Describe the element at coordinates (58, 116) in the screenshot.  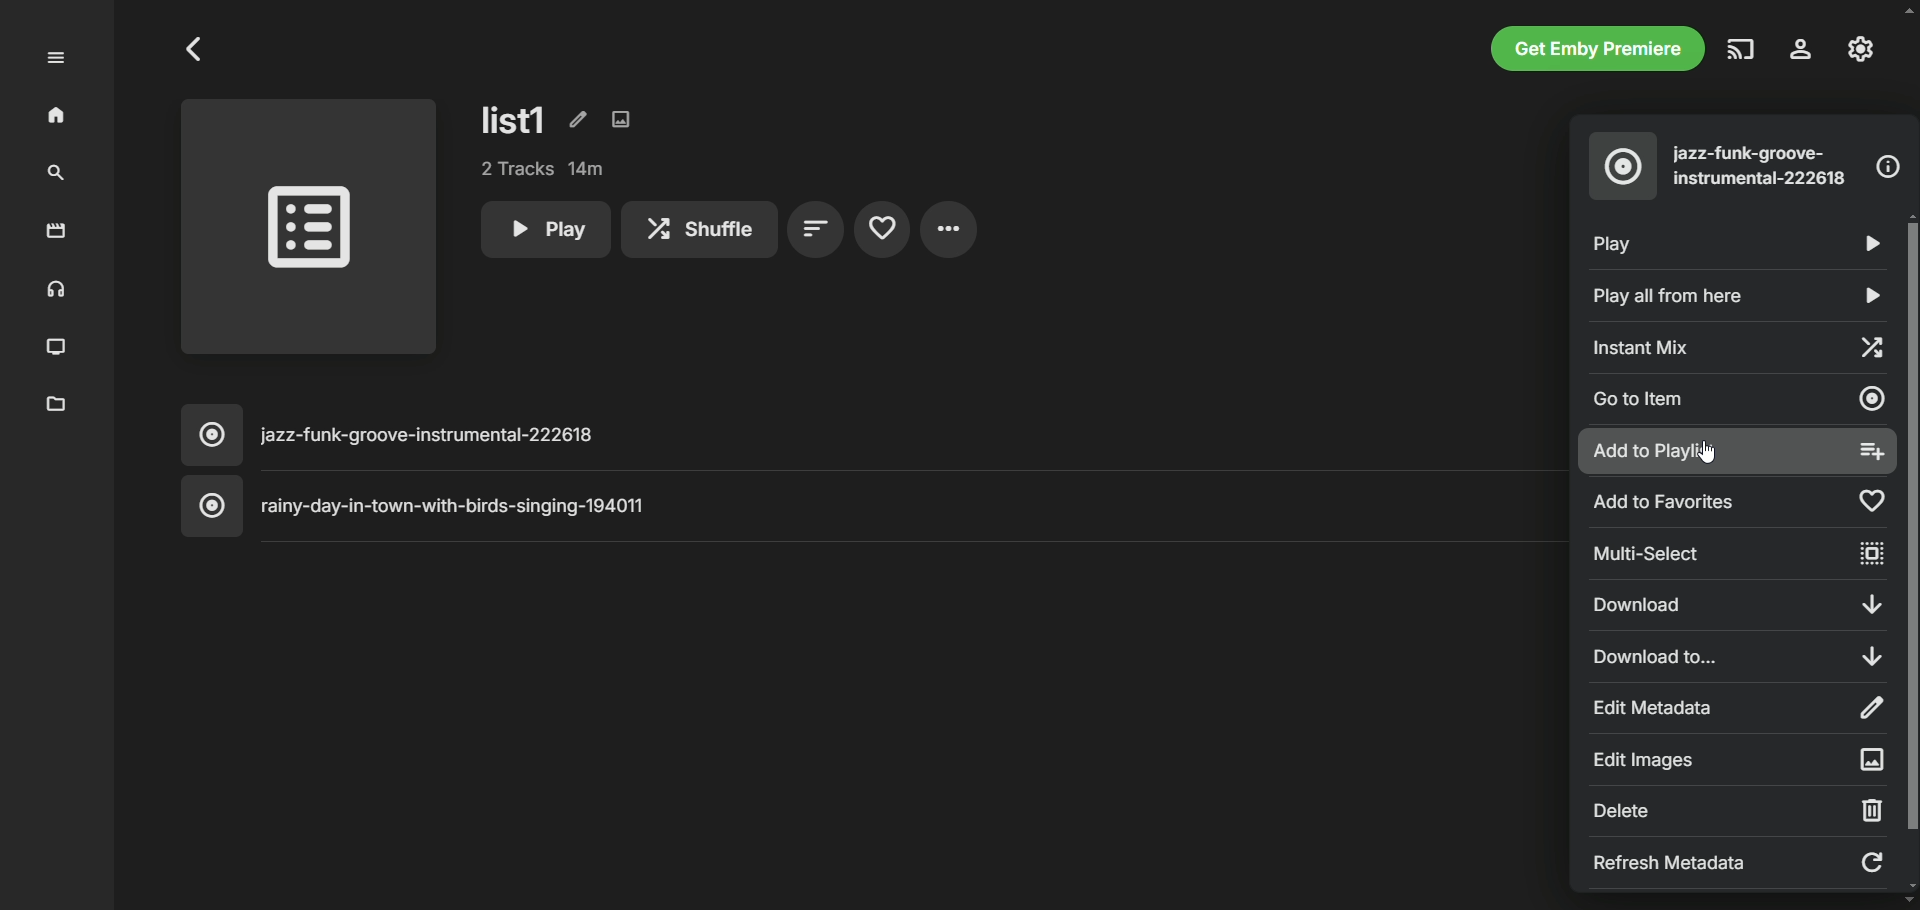
I see `home` at that location.